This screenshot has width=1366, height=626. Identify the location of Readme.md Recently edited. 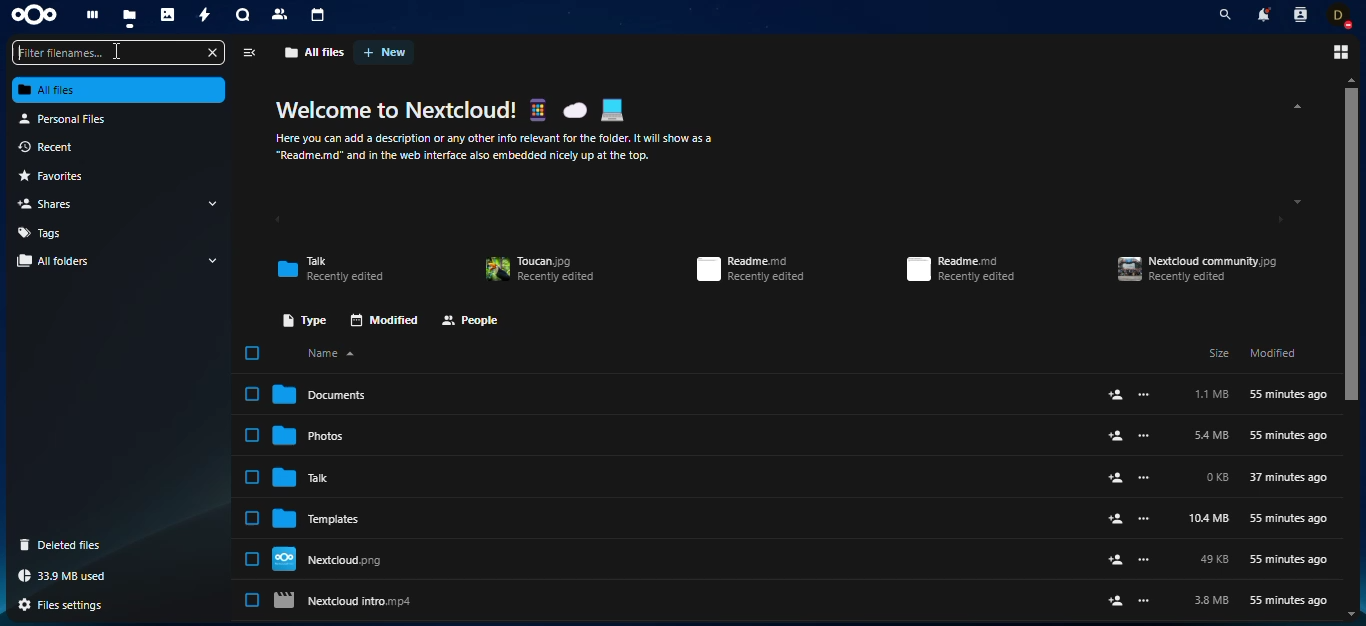
(961, 269).